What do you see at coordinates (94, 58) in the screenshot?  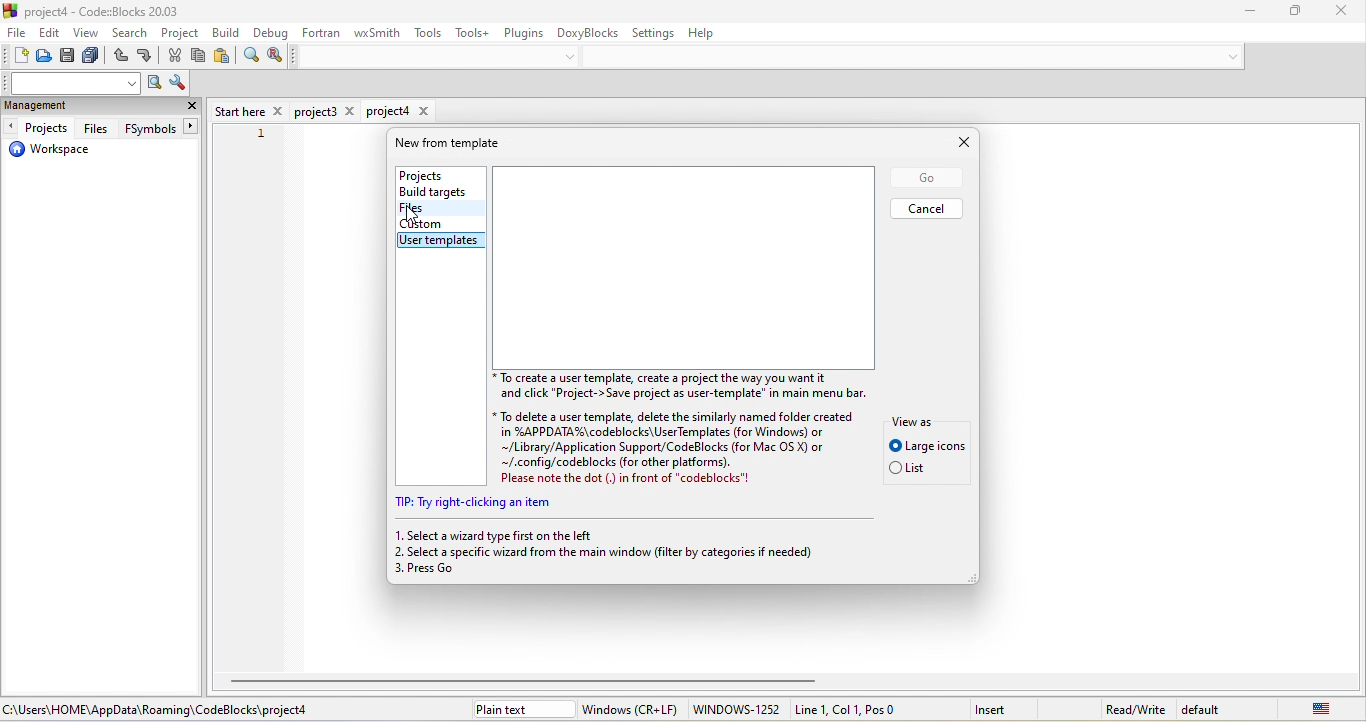 I see `save everything` at bounding box center [94, 58].